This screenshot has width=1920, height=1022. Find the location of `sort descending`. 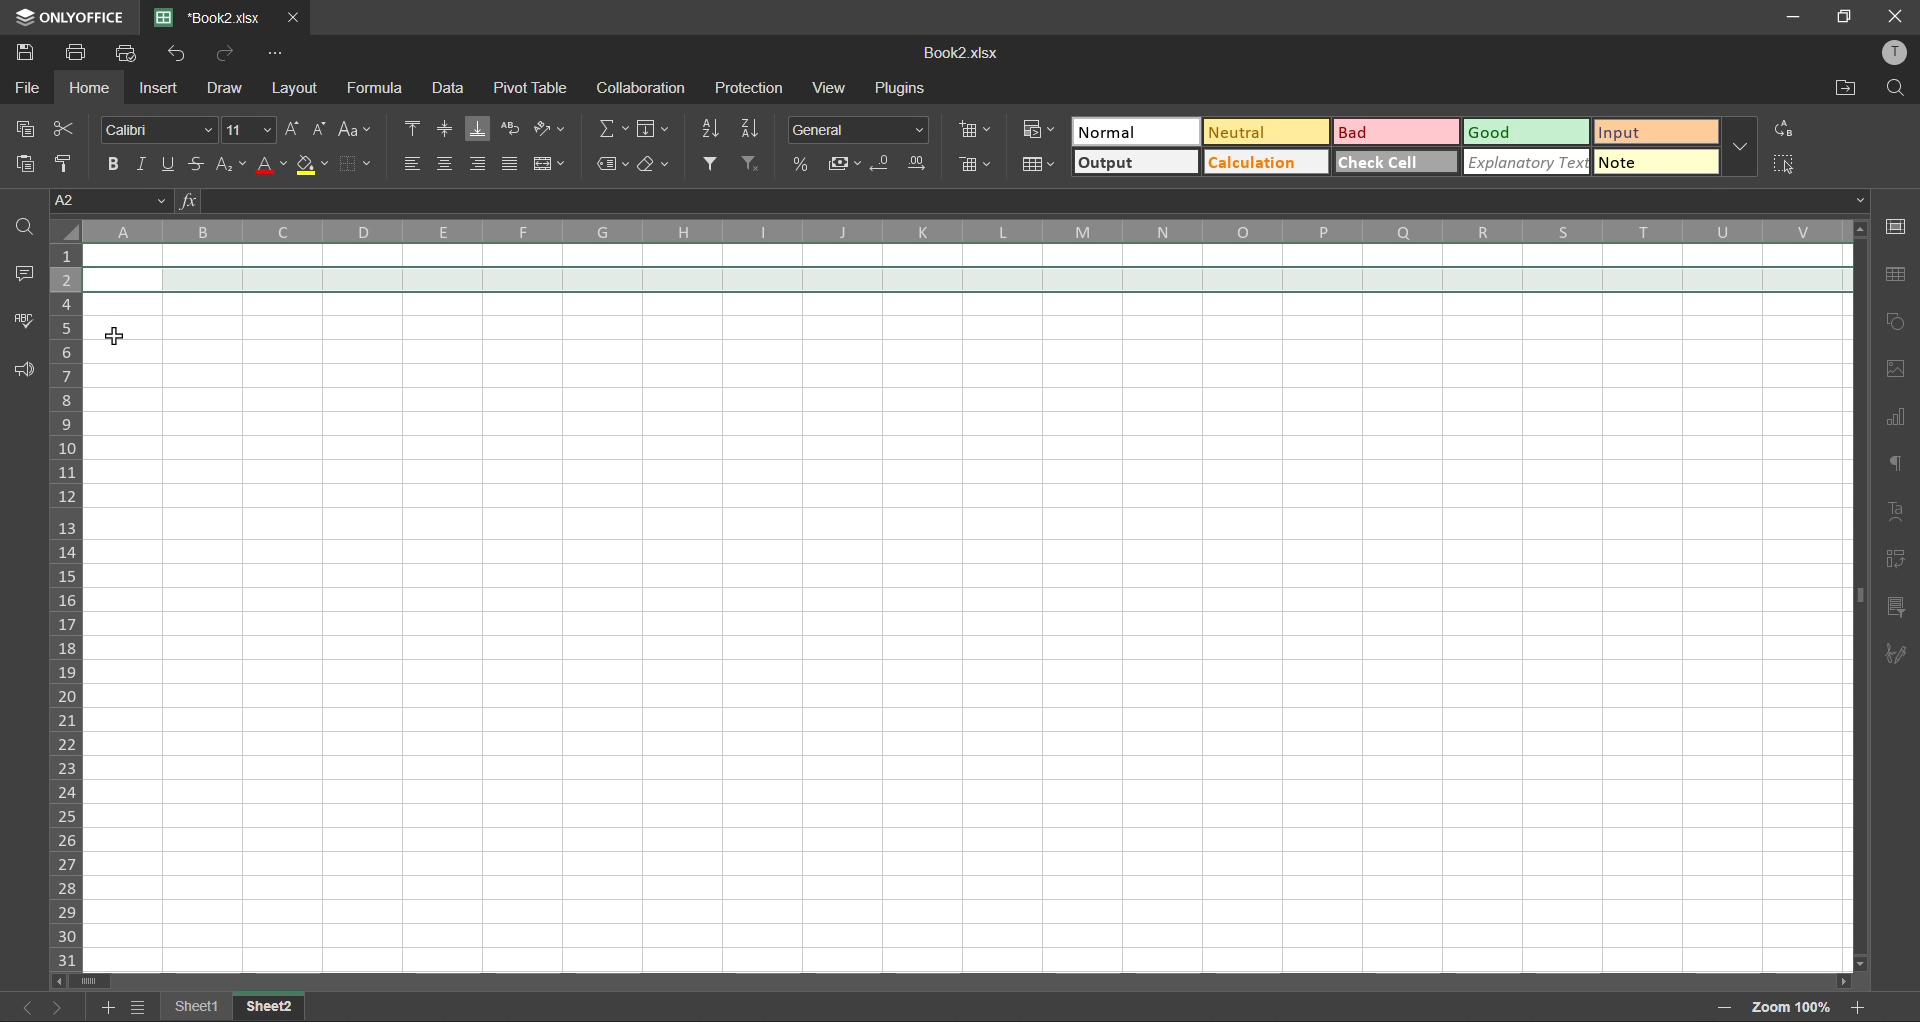

sort descending is located at coordinates (754, 130).